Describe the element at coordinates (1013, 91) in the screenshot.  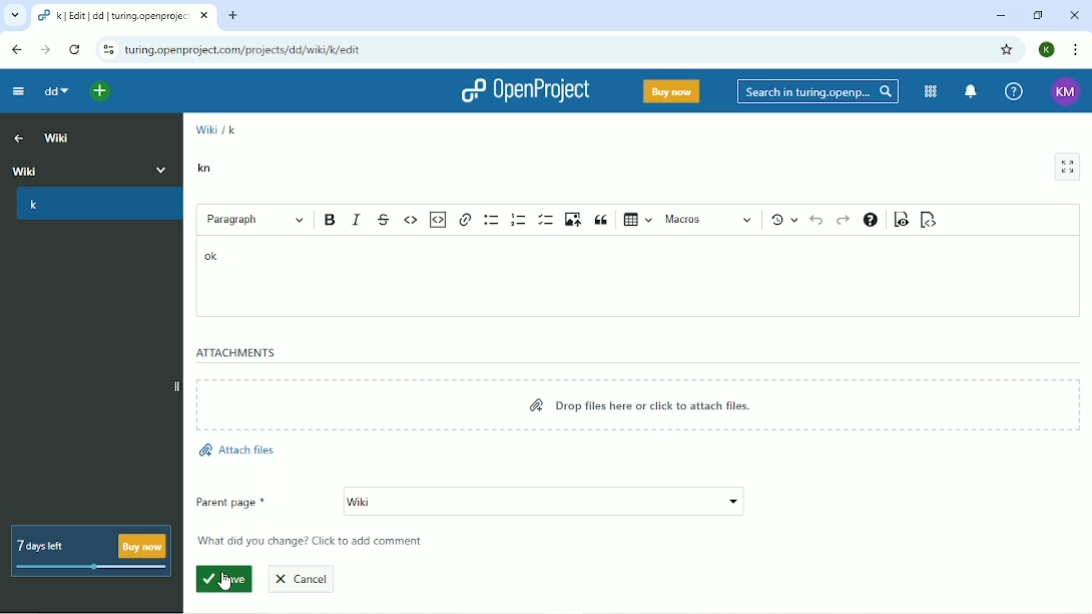
I see `Help` at that location.